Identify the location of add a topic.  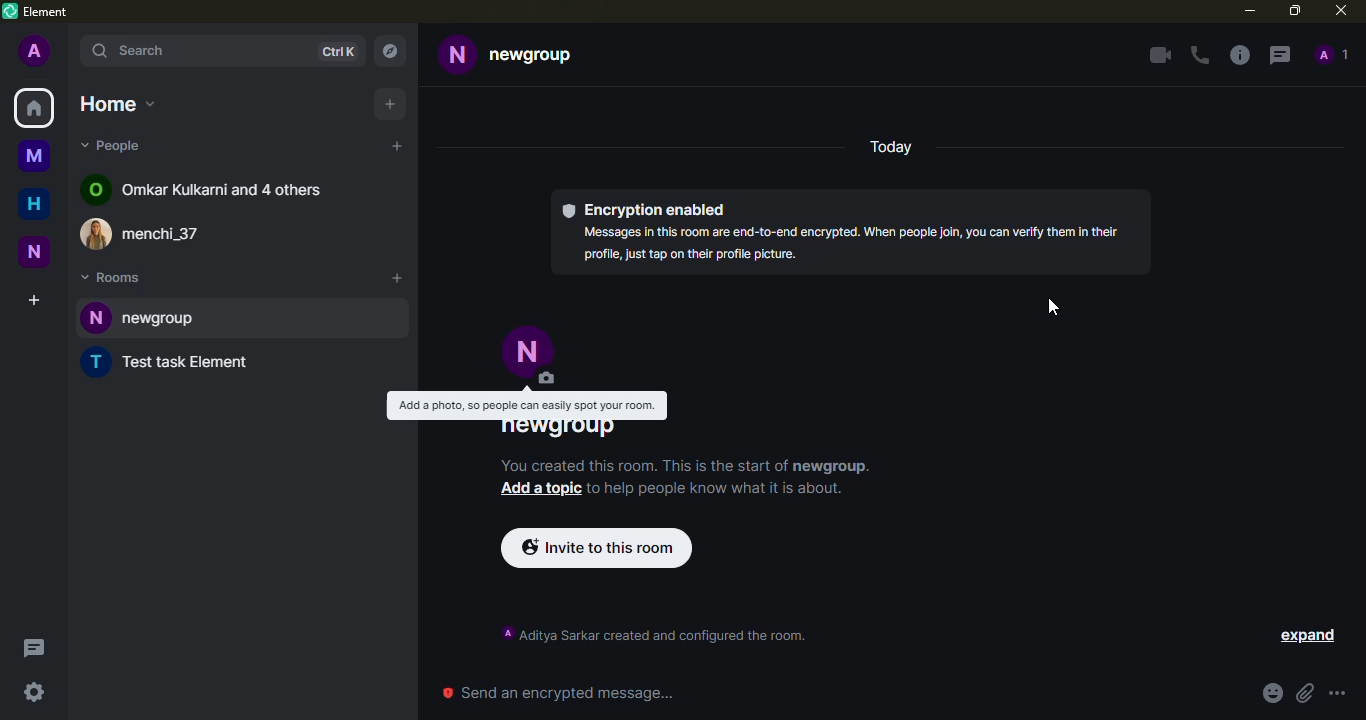
(540, 489).